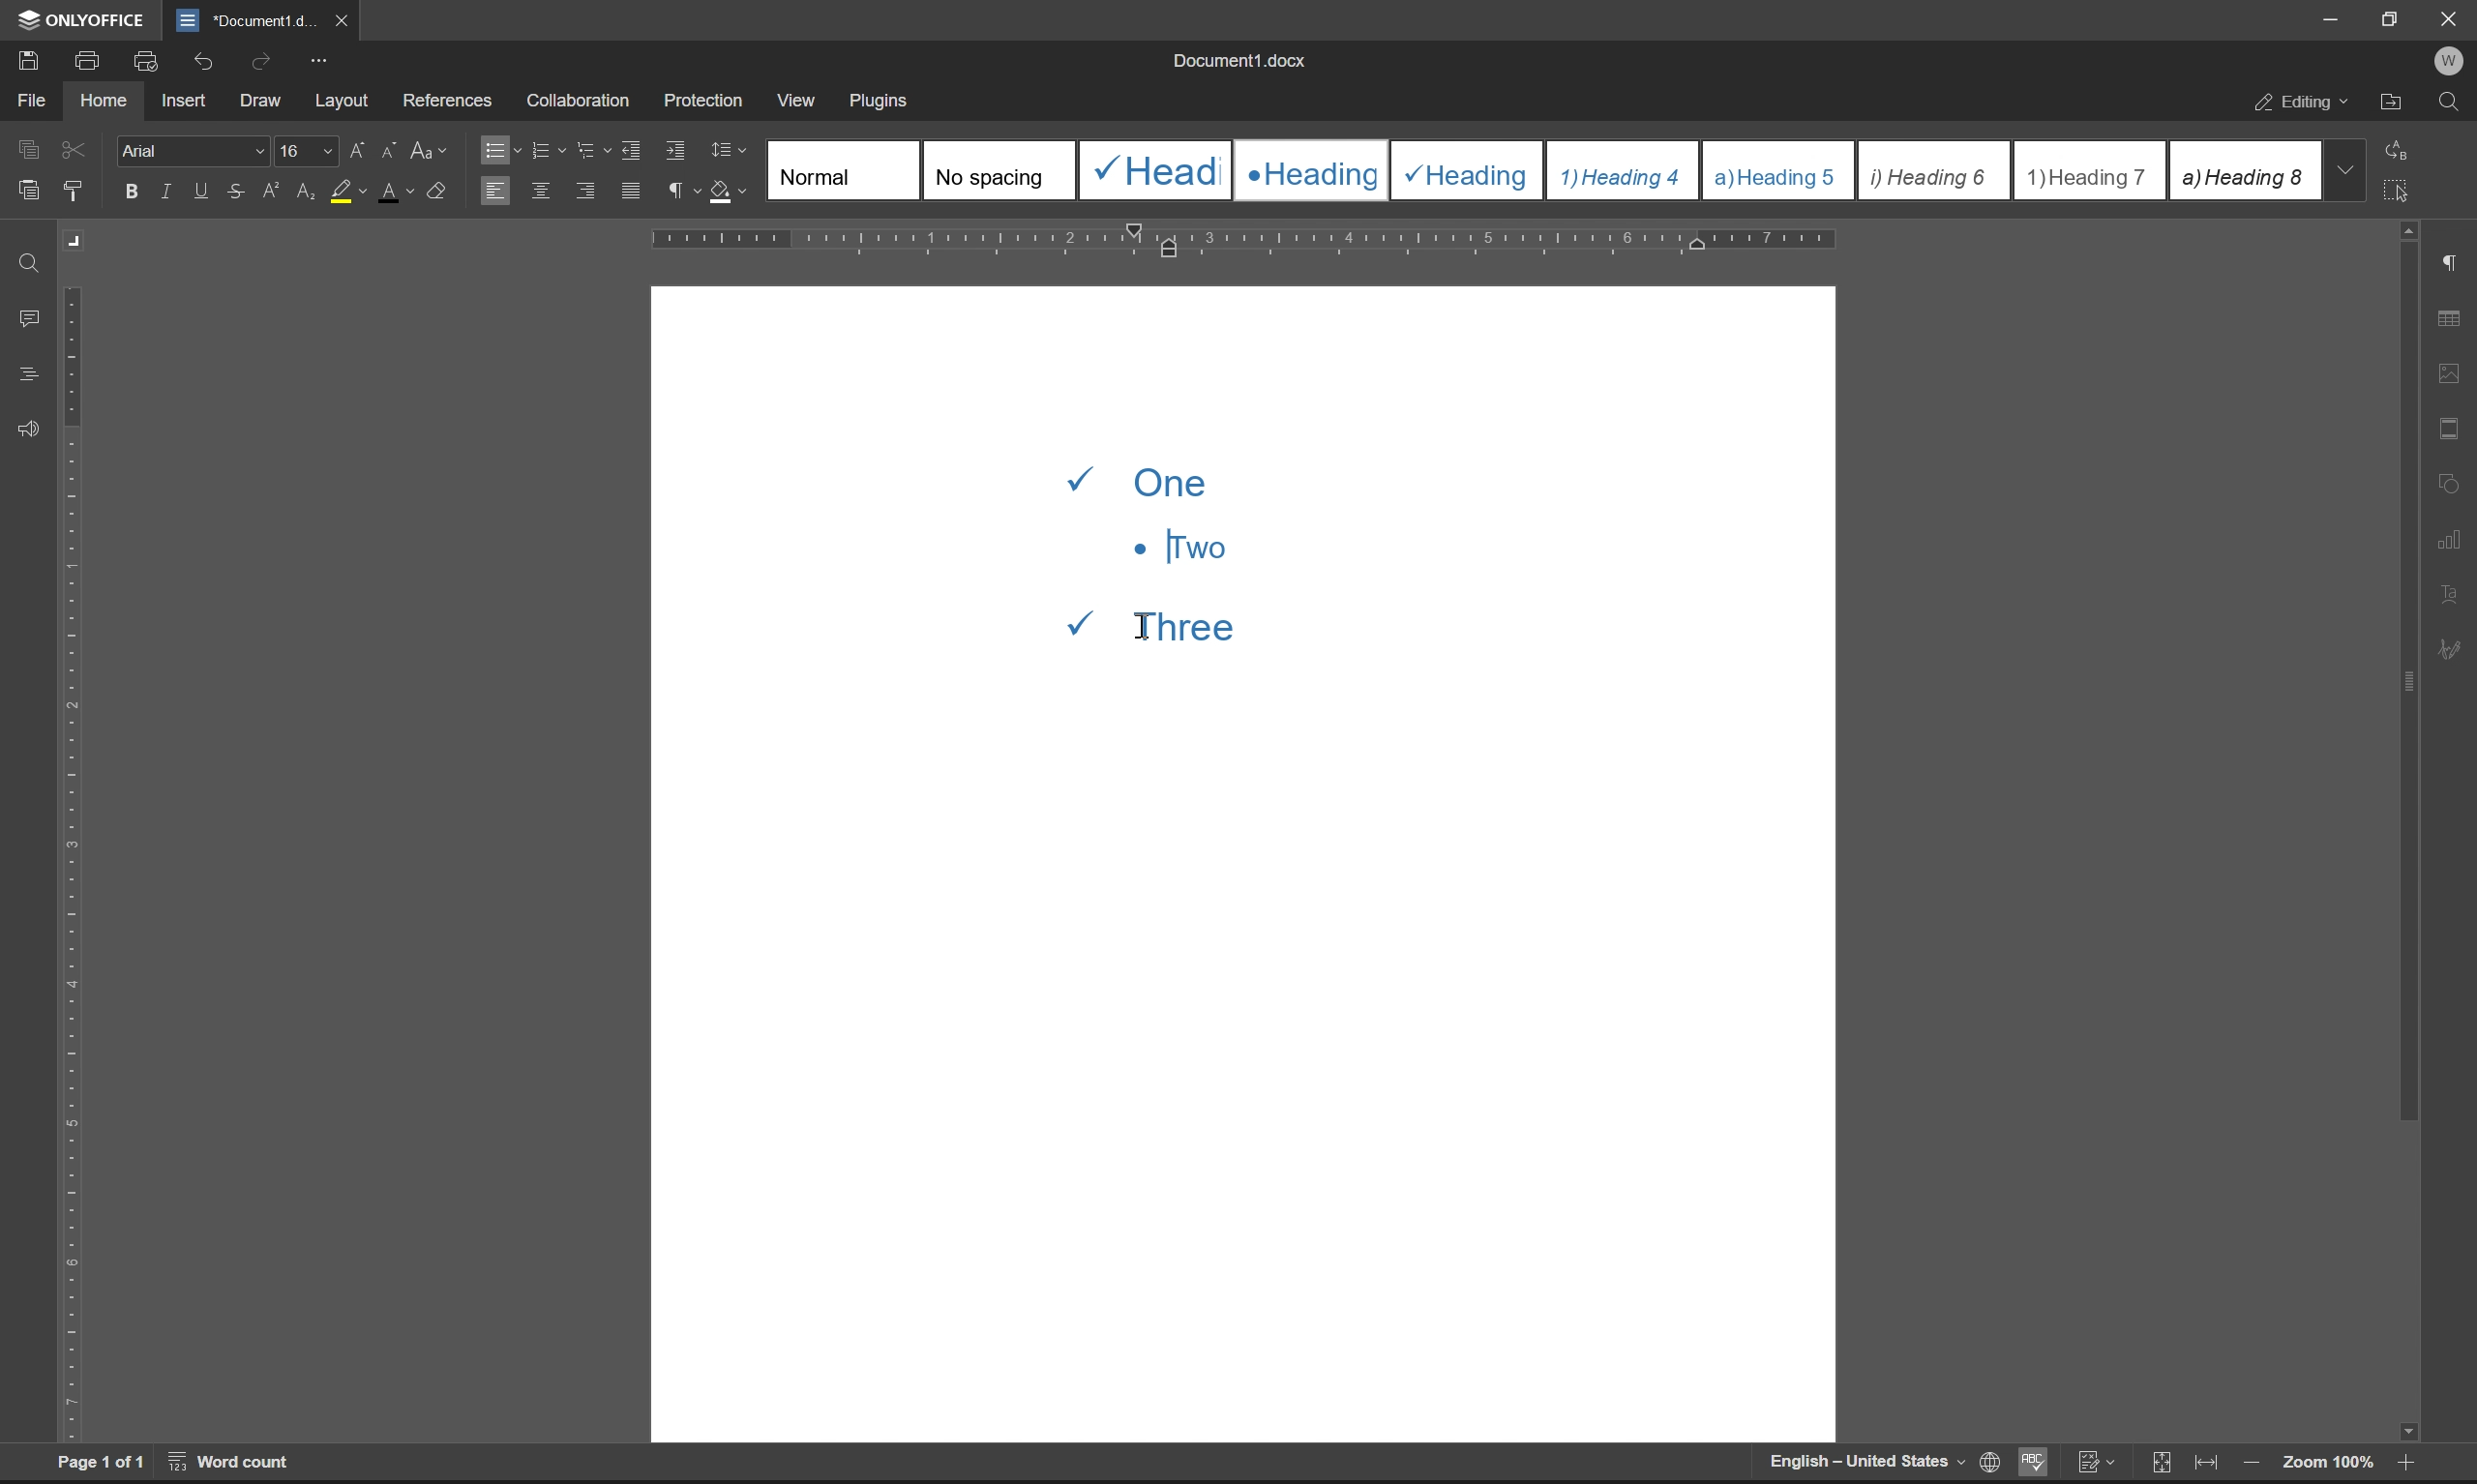  Describe the element at coordinates (1148, 479) in the screenshot. I see `one` at that location.